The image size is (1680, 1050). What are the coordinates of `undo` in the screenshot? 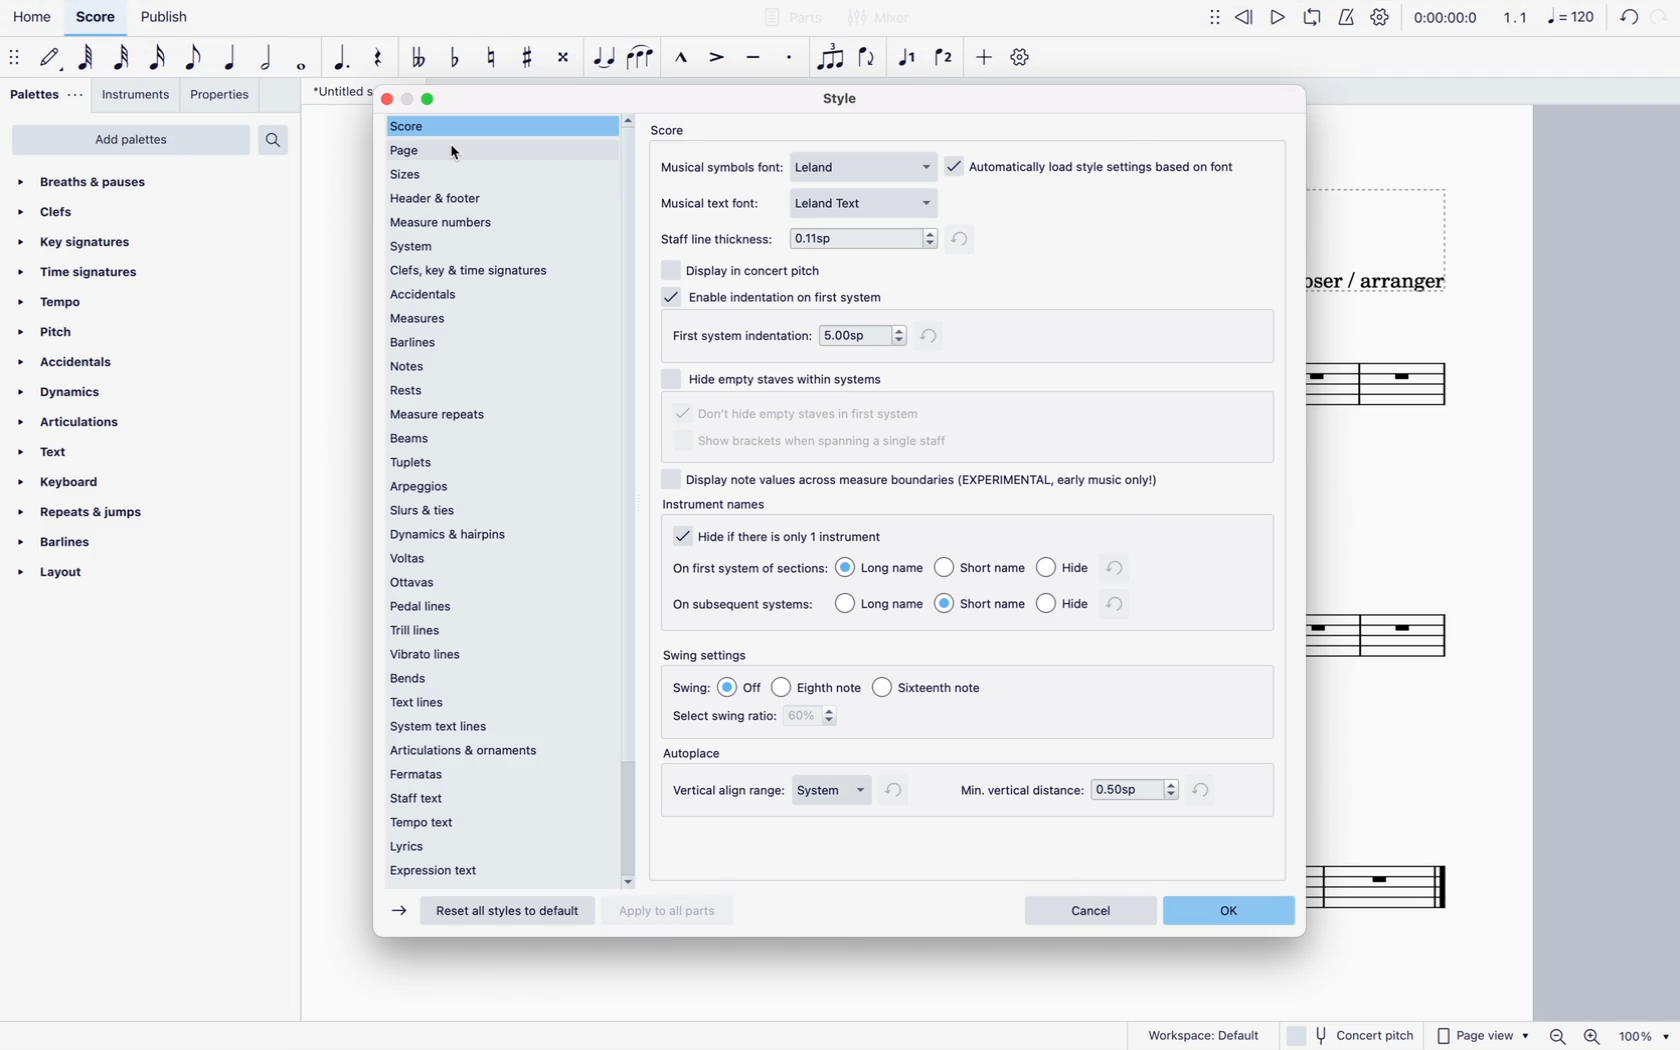 It's located at (1629, 20).